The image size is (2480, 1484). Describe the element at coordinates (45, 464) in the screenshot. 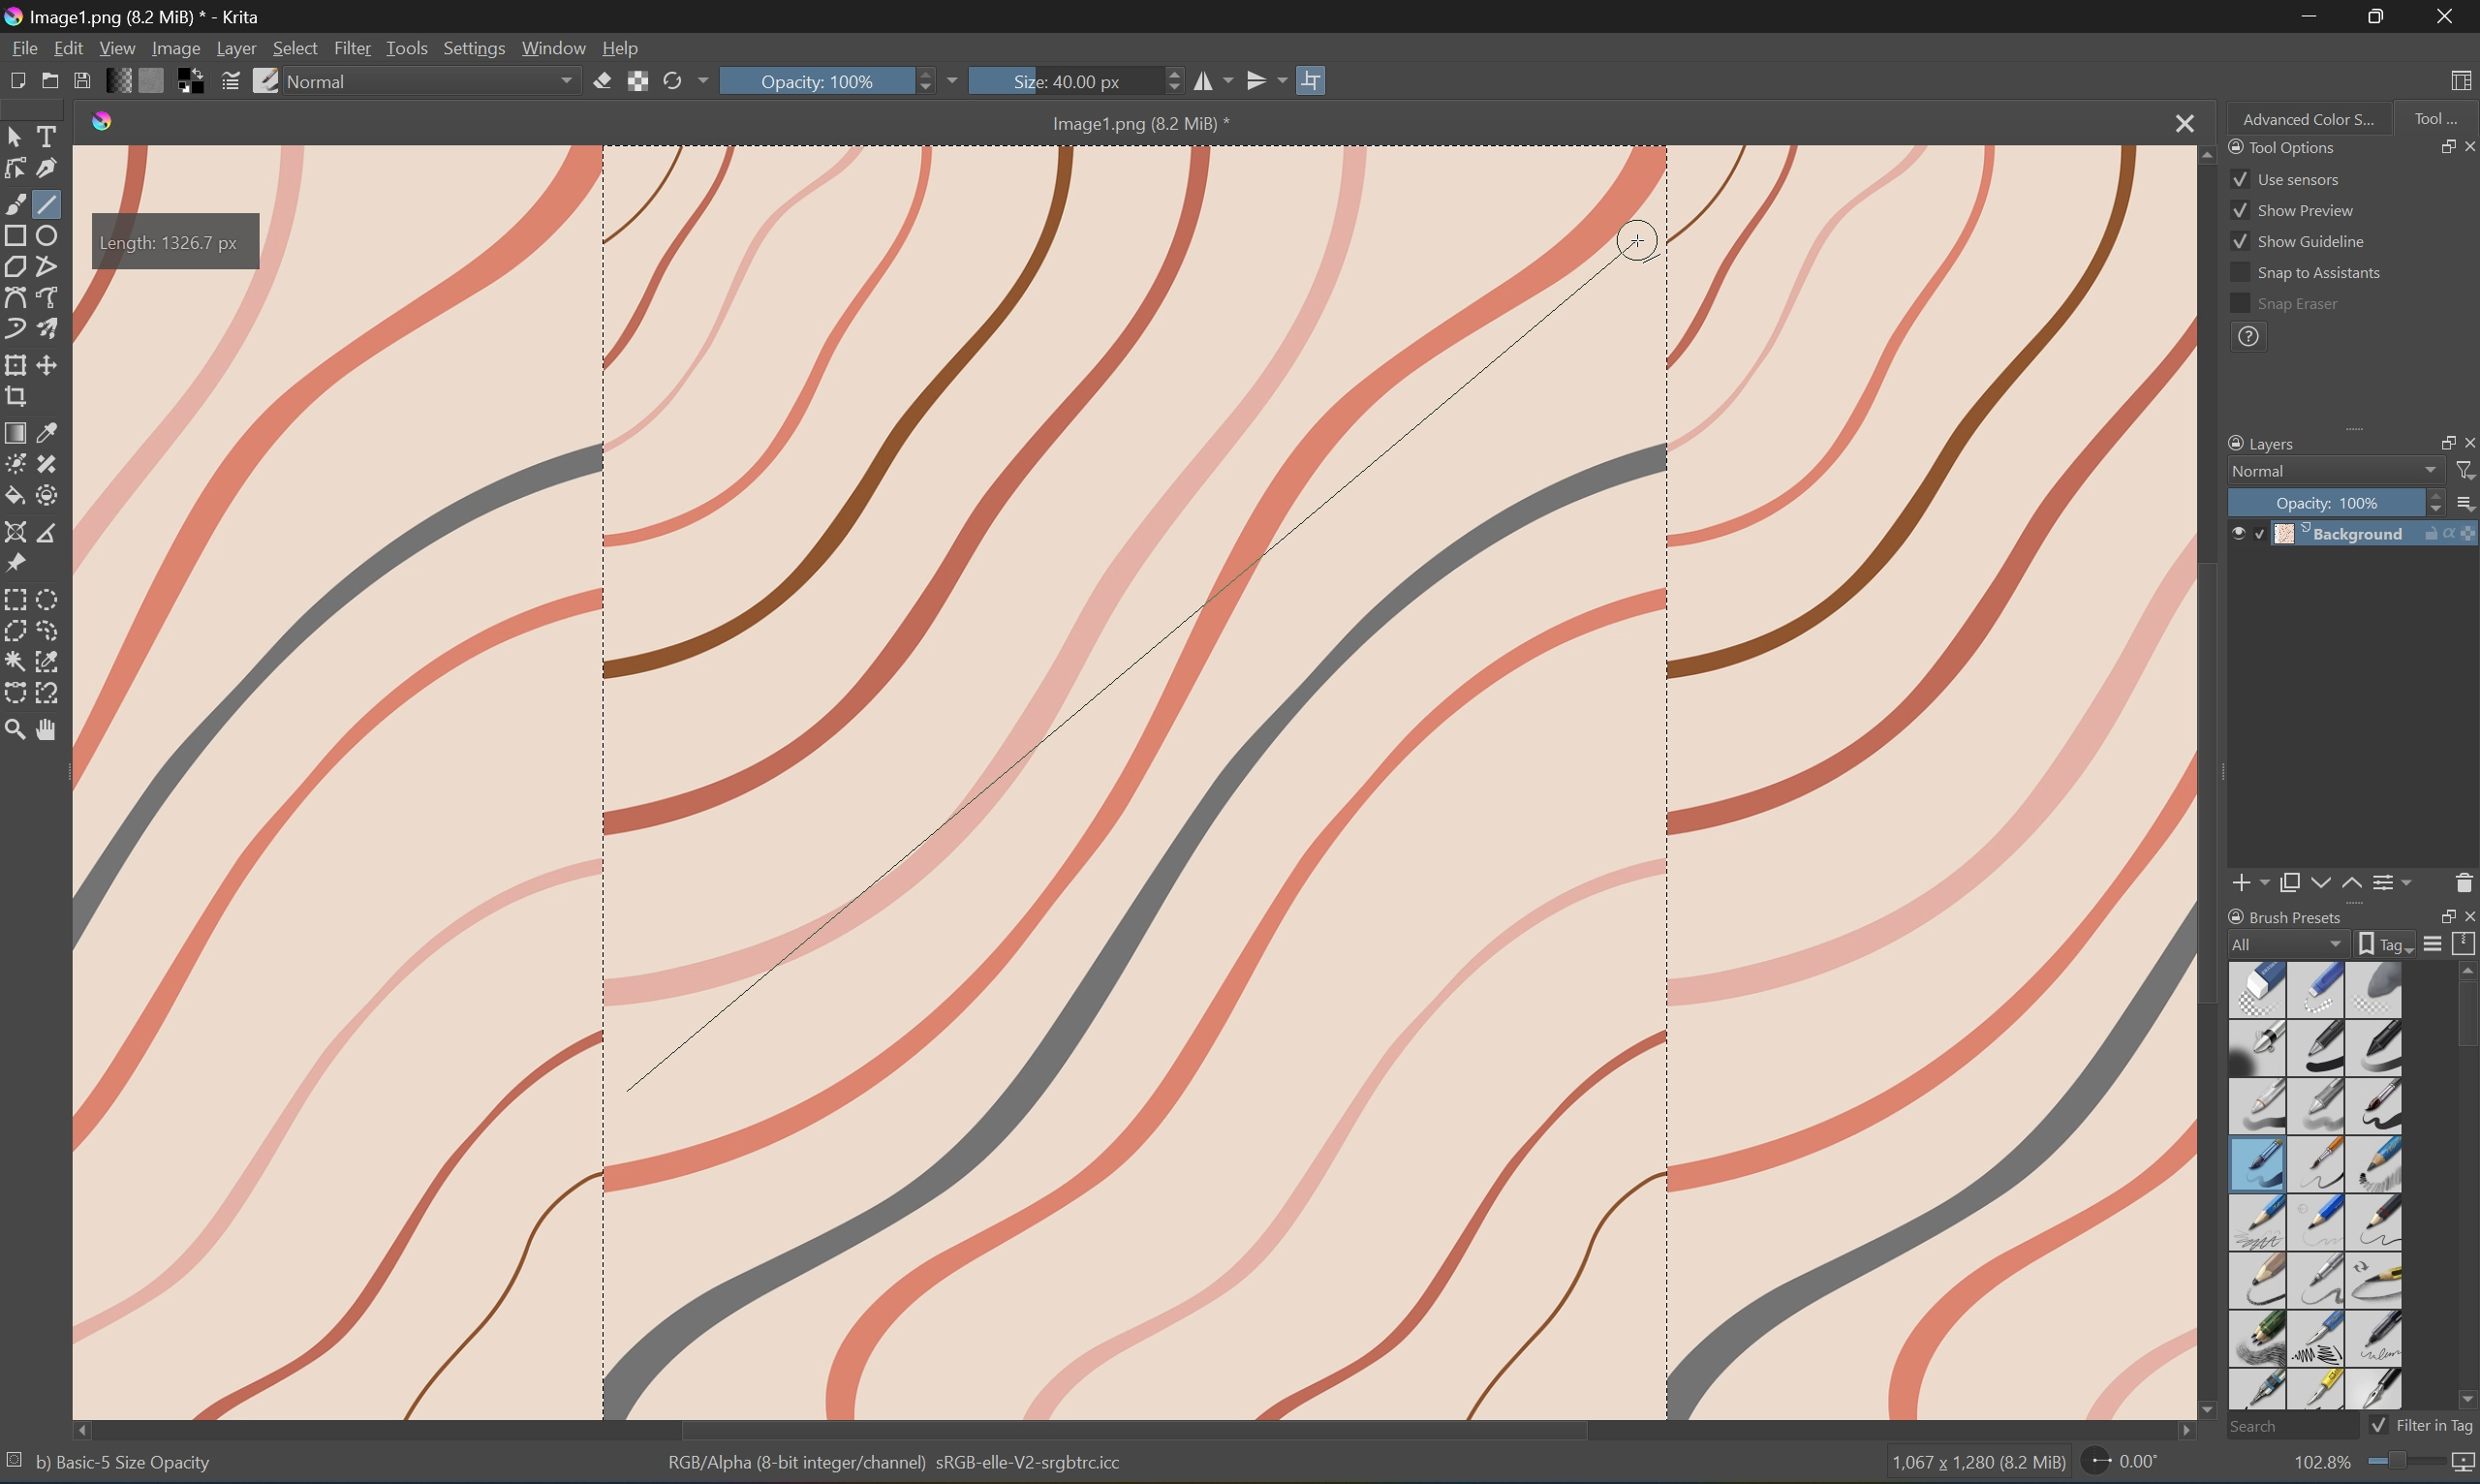

I see `Draw patch tool` at that location.